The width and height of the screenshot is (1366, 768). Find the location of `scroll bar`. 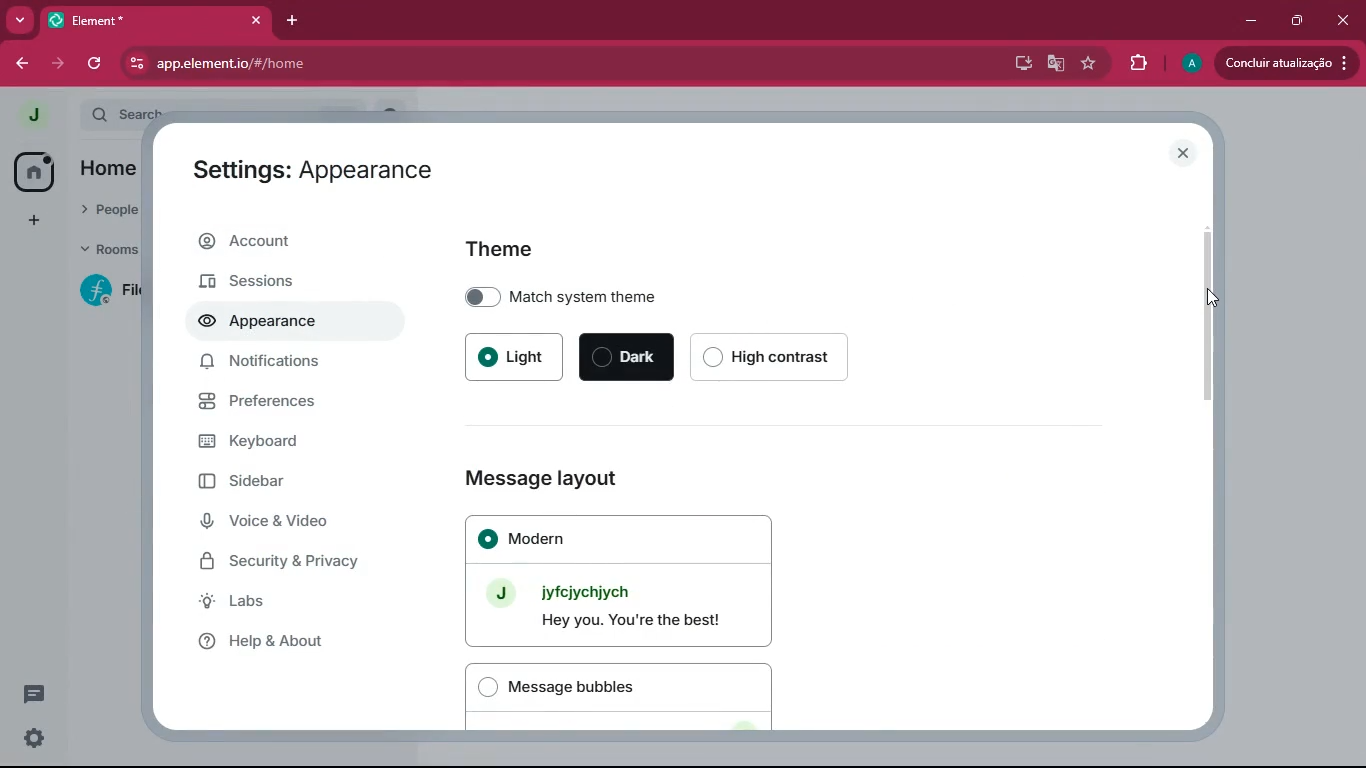

scroll bar is located at coordinates (1215, 318).